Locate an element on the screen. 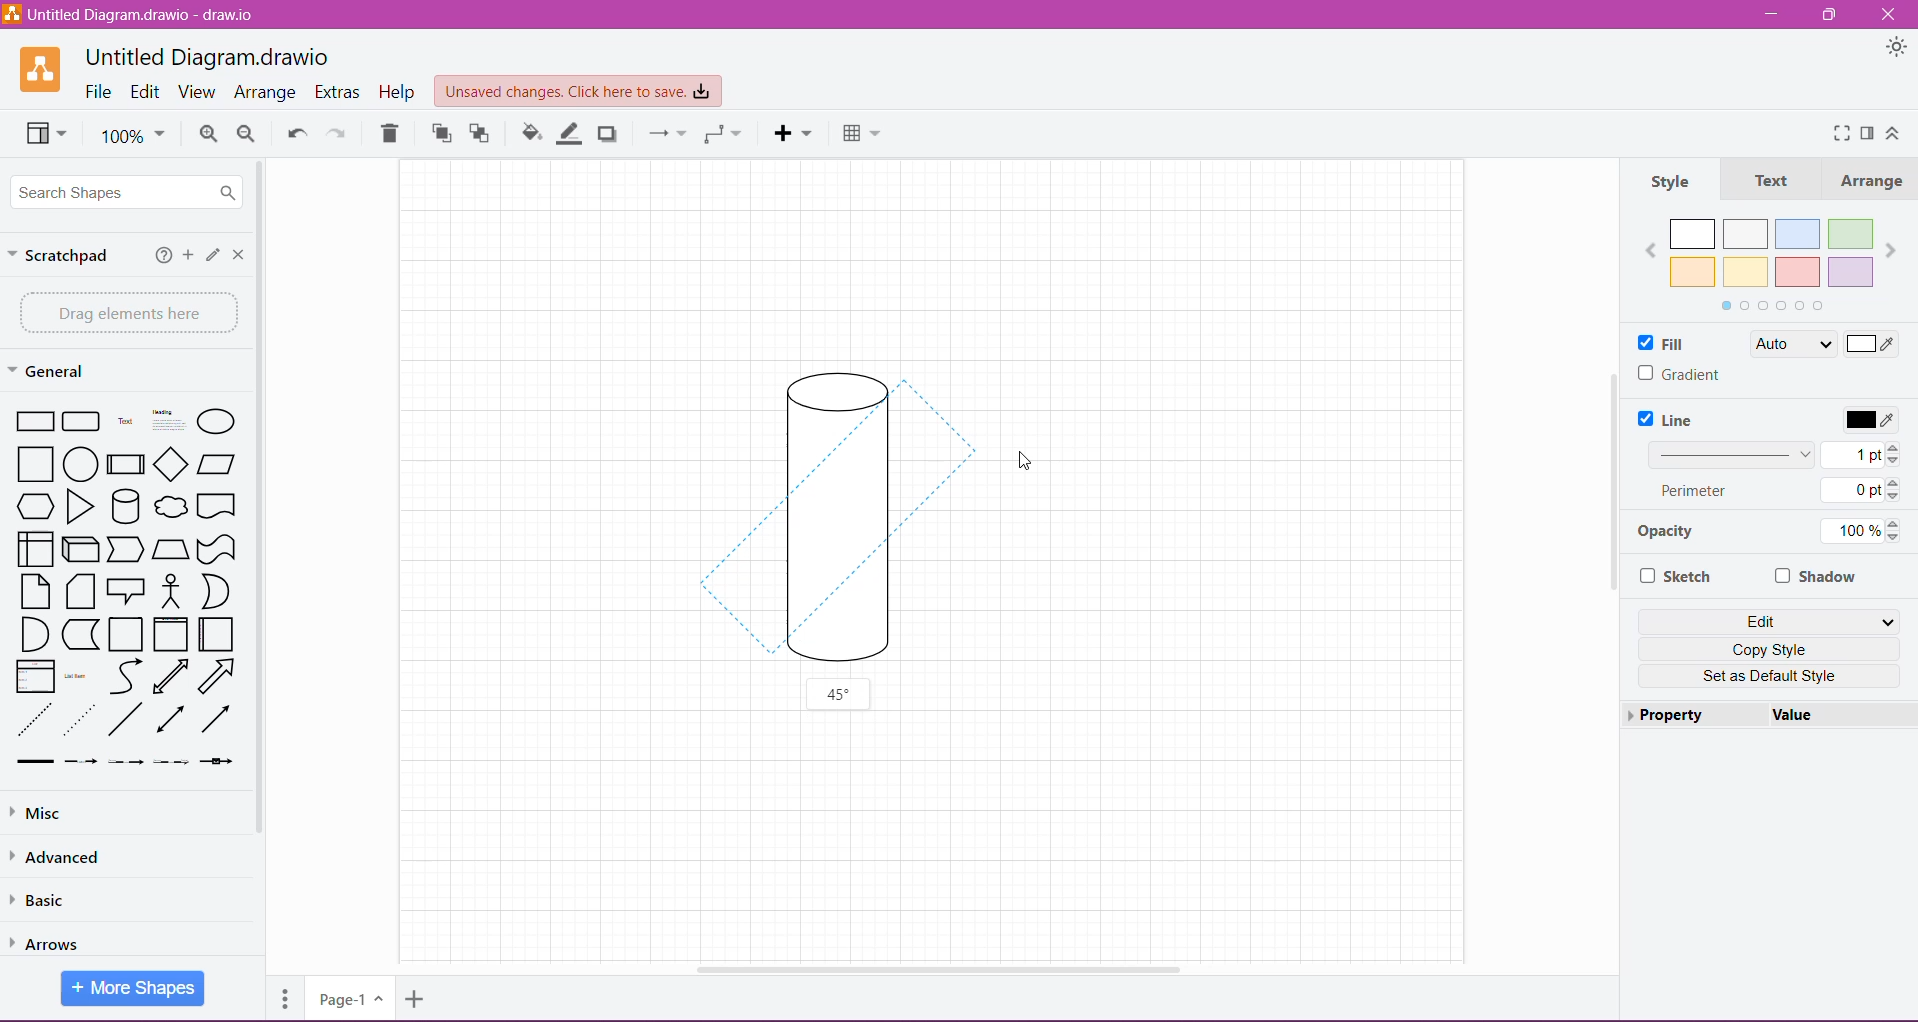 The image size is (1918, 1022). Sketch is located at coordinates (1679, 577).